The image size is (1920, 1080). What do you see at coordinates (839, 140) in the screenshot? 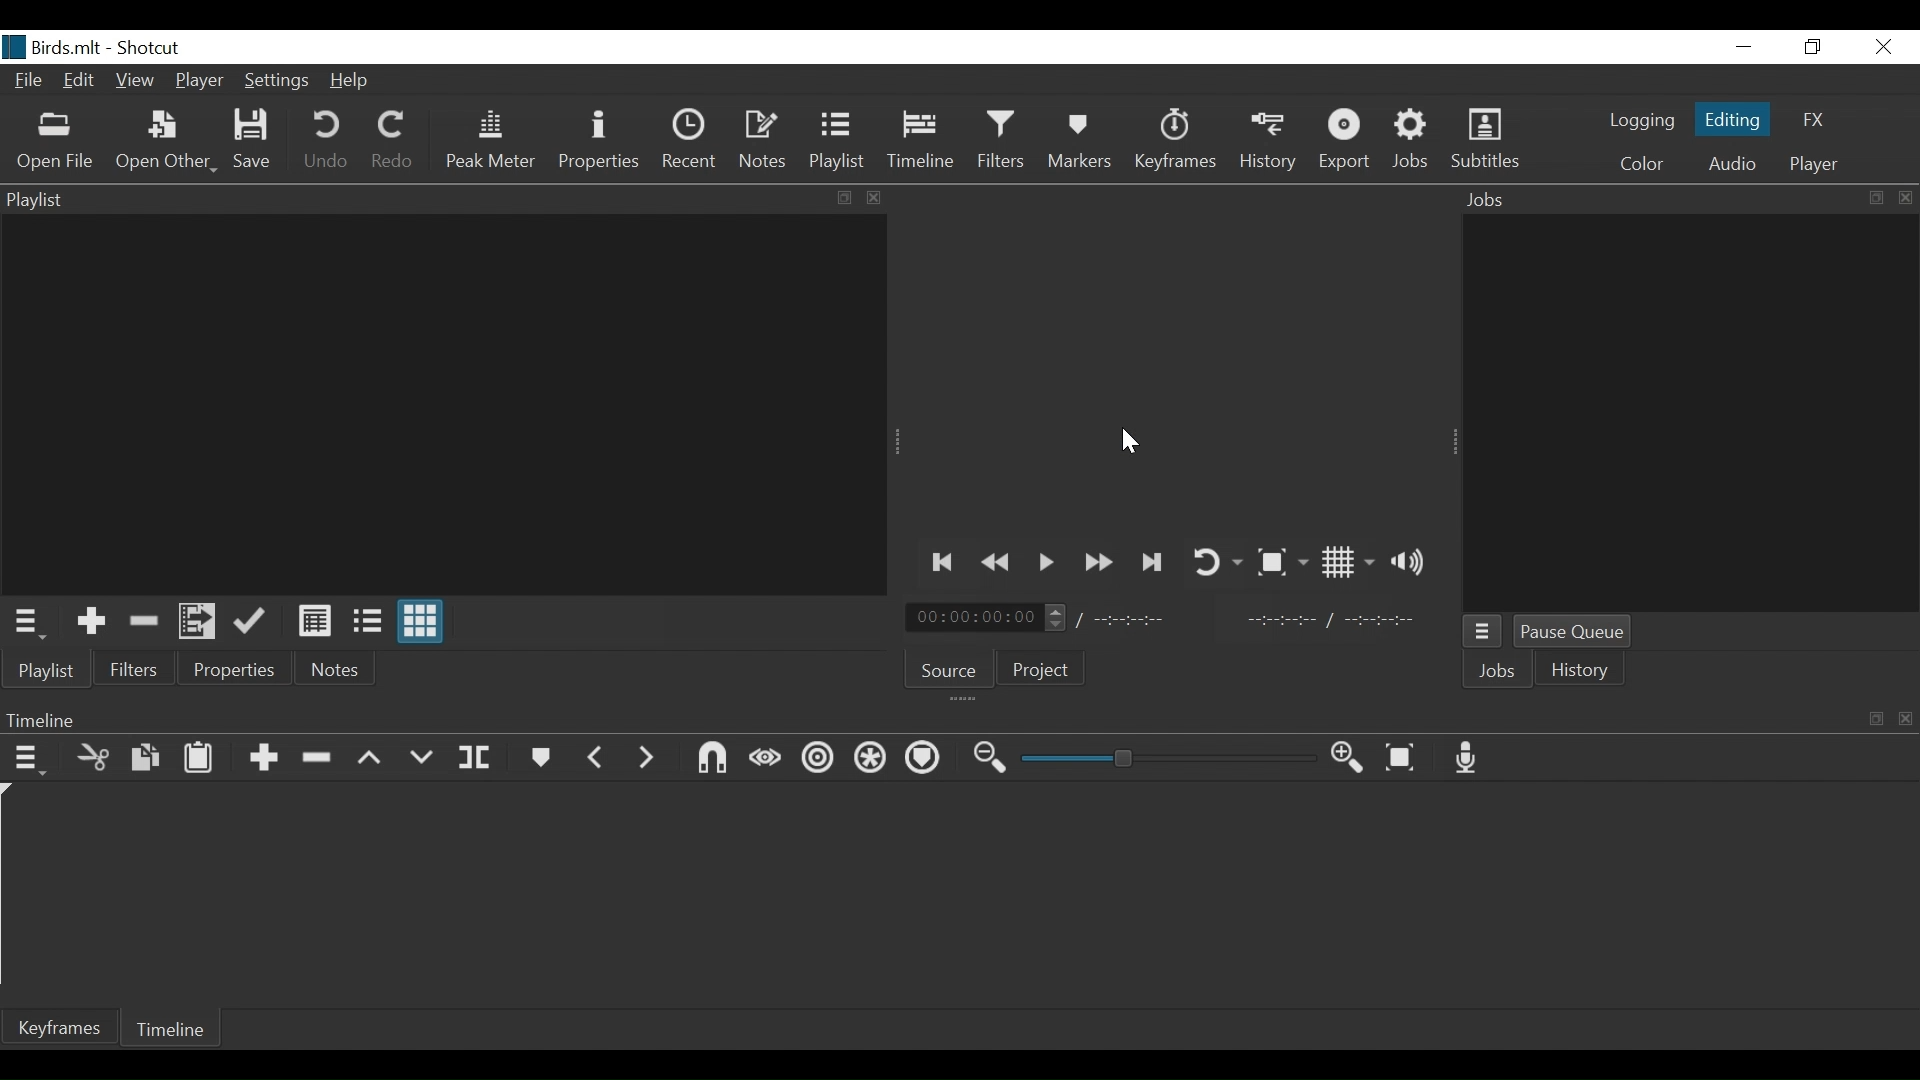
I see `Playlist` at bounding box center [839, 140].